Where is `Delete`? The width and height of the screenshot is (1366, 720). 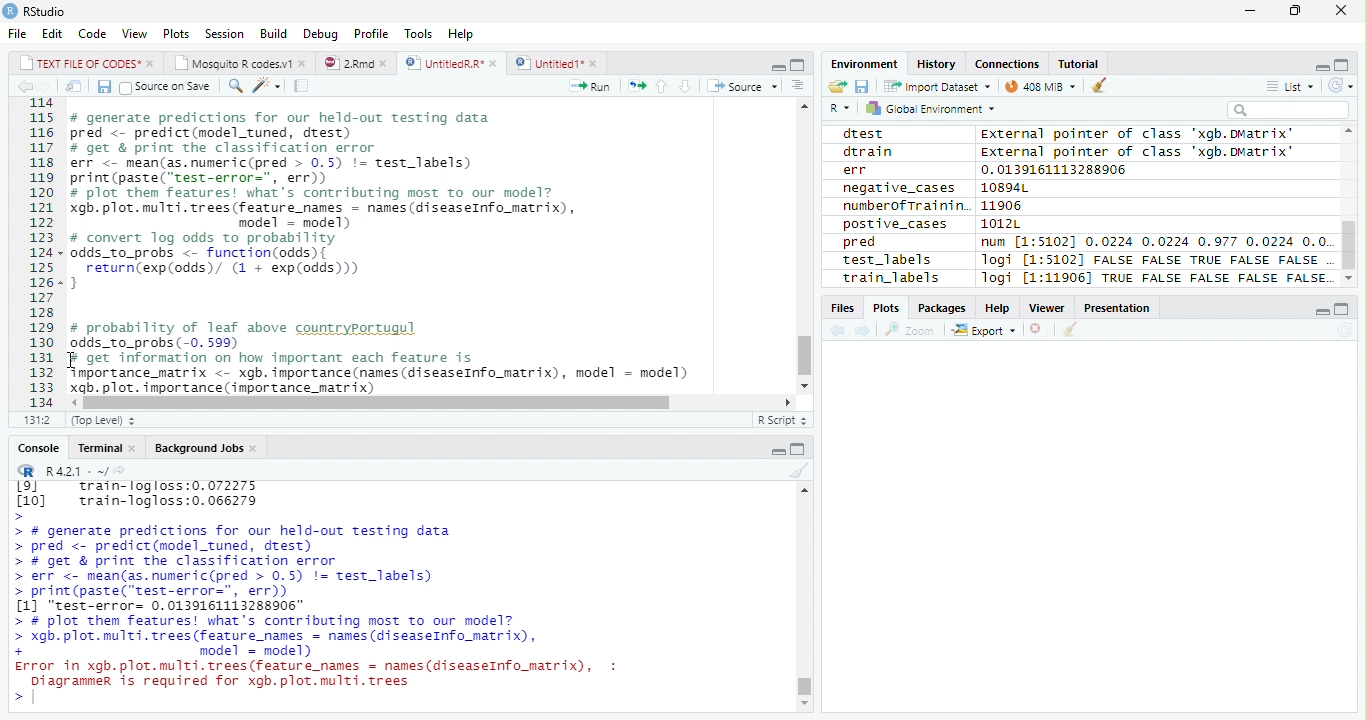 Delete is located at coordinates (1037, 329).